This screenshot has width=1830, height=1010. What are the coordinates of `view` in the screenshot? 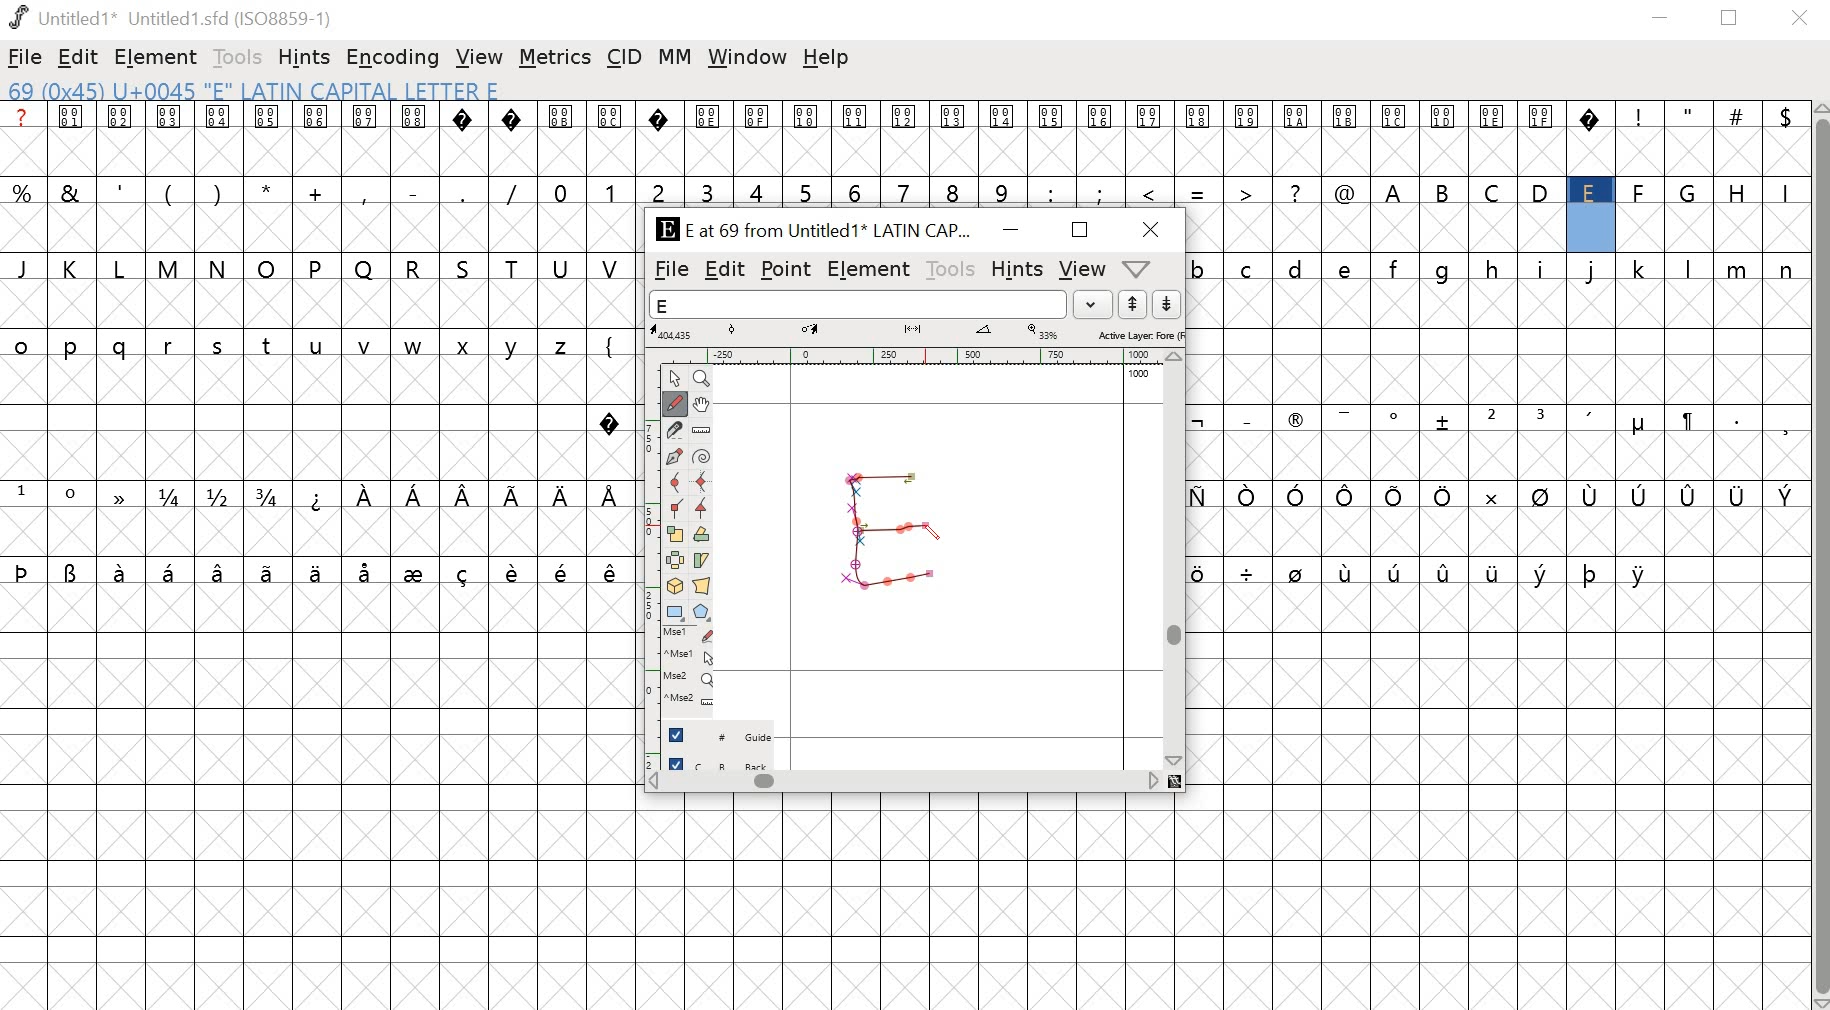 It's located at (1080, 270).